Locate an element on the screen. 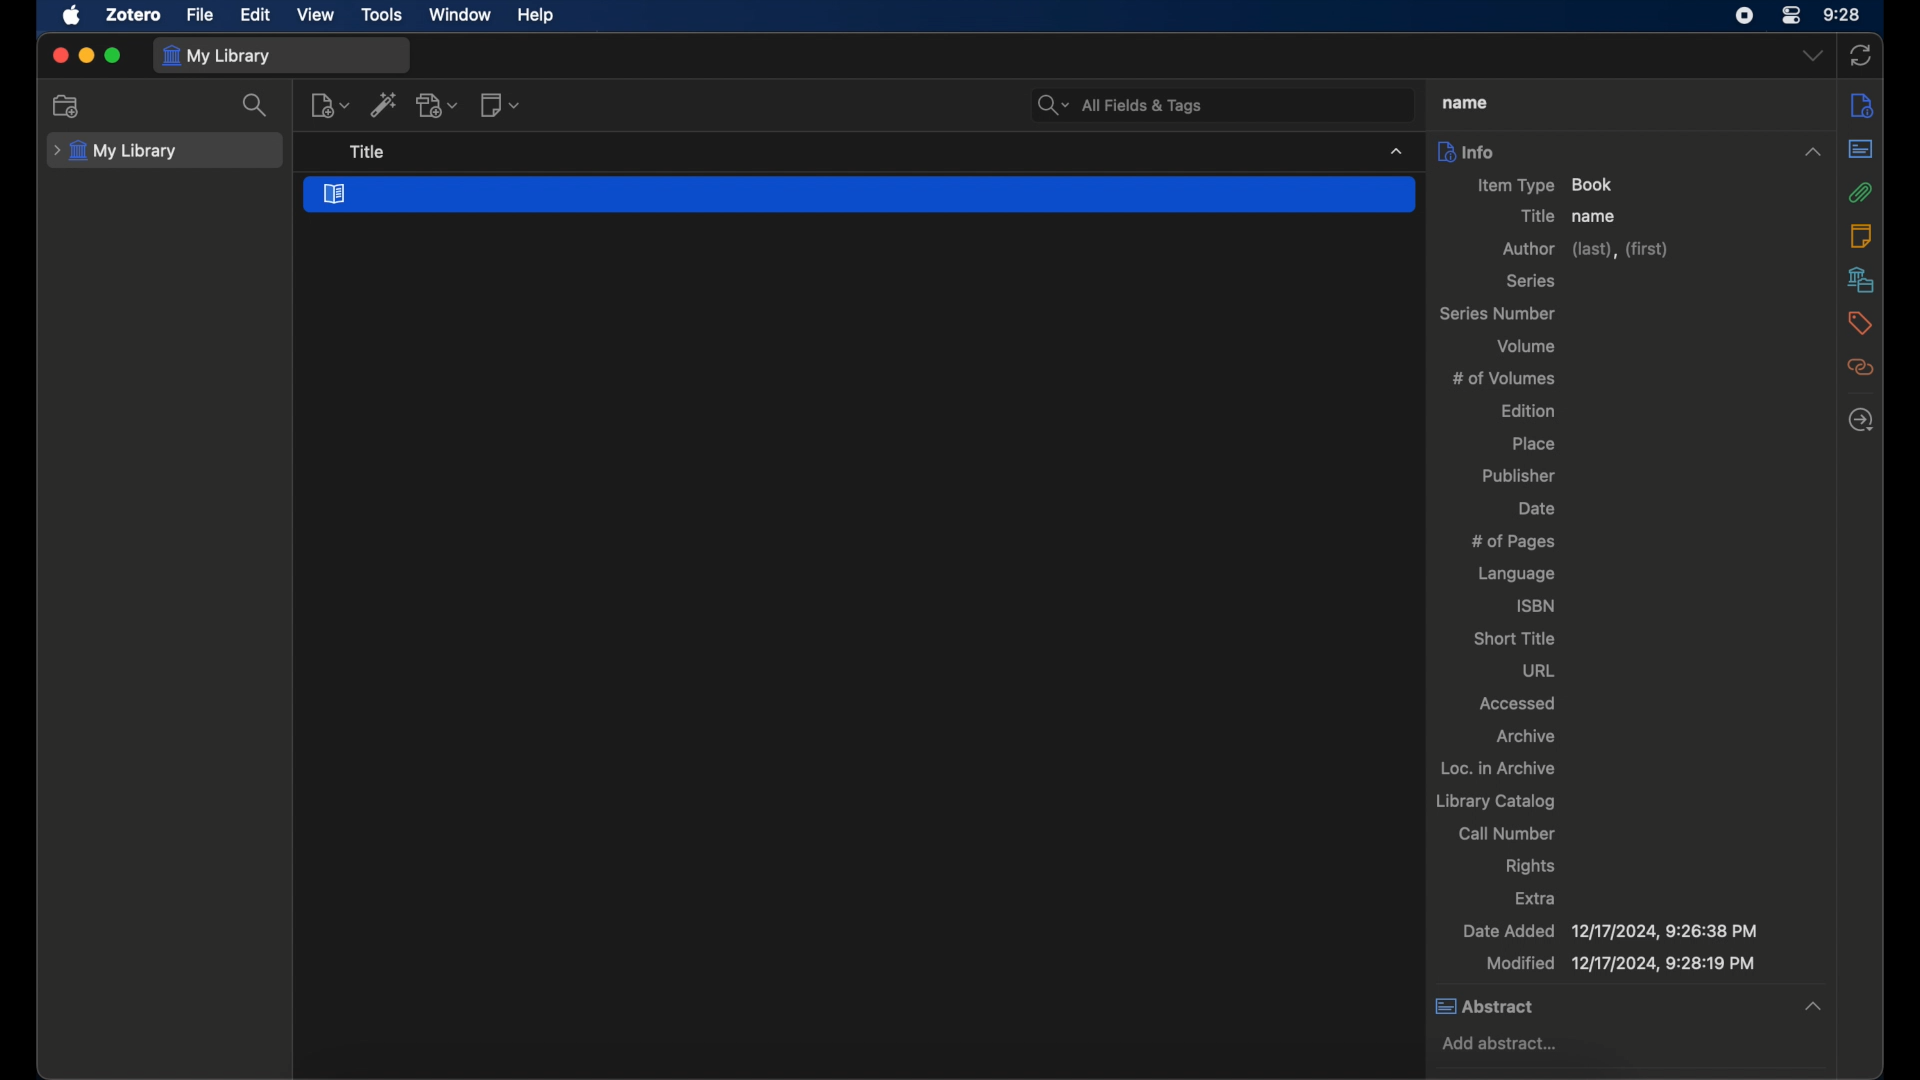  view is located at coordinates (316, 15).